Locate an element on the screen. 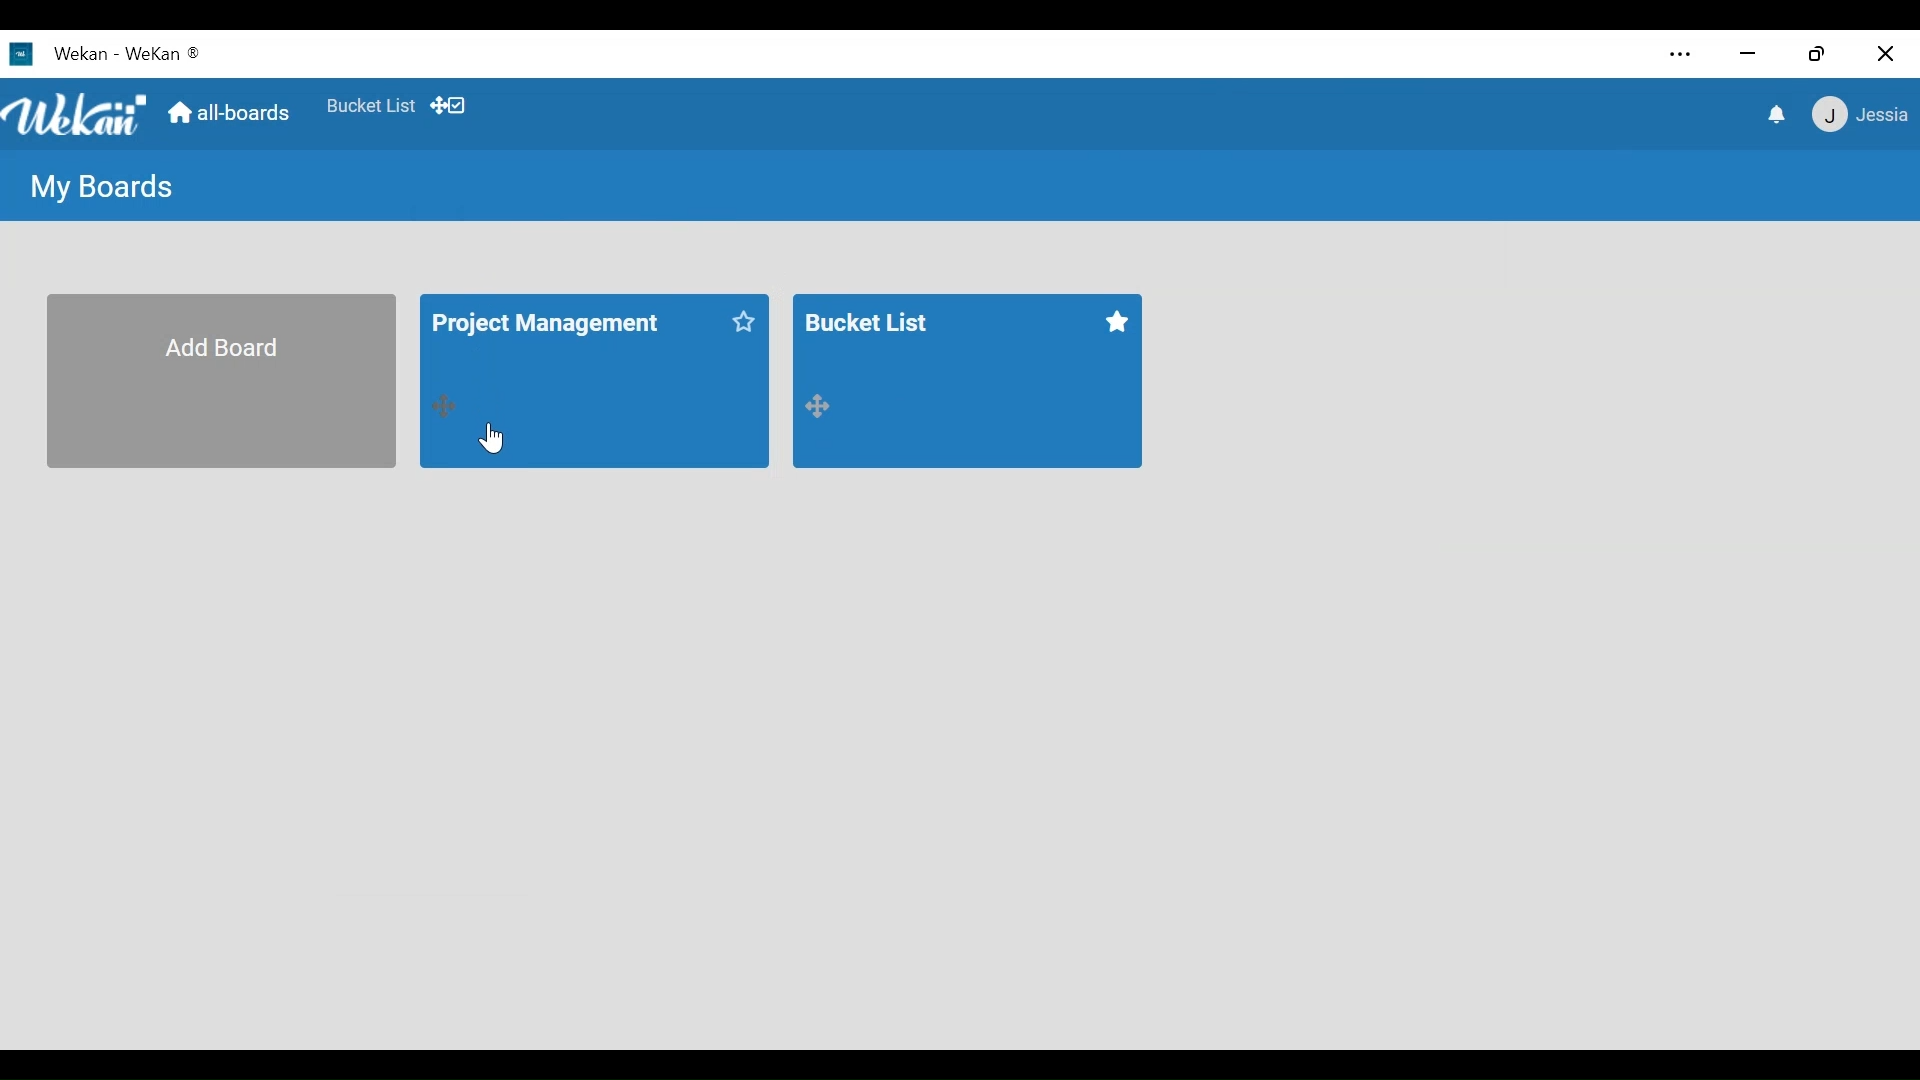 Image resolution: width=1920 pixels, height=1080 pixels. star is located at coordinates (738, 325).